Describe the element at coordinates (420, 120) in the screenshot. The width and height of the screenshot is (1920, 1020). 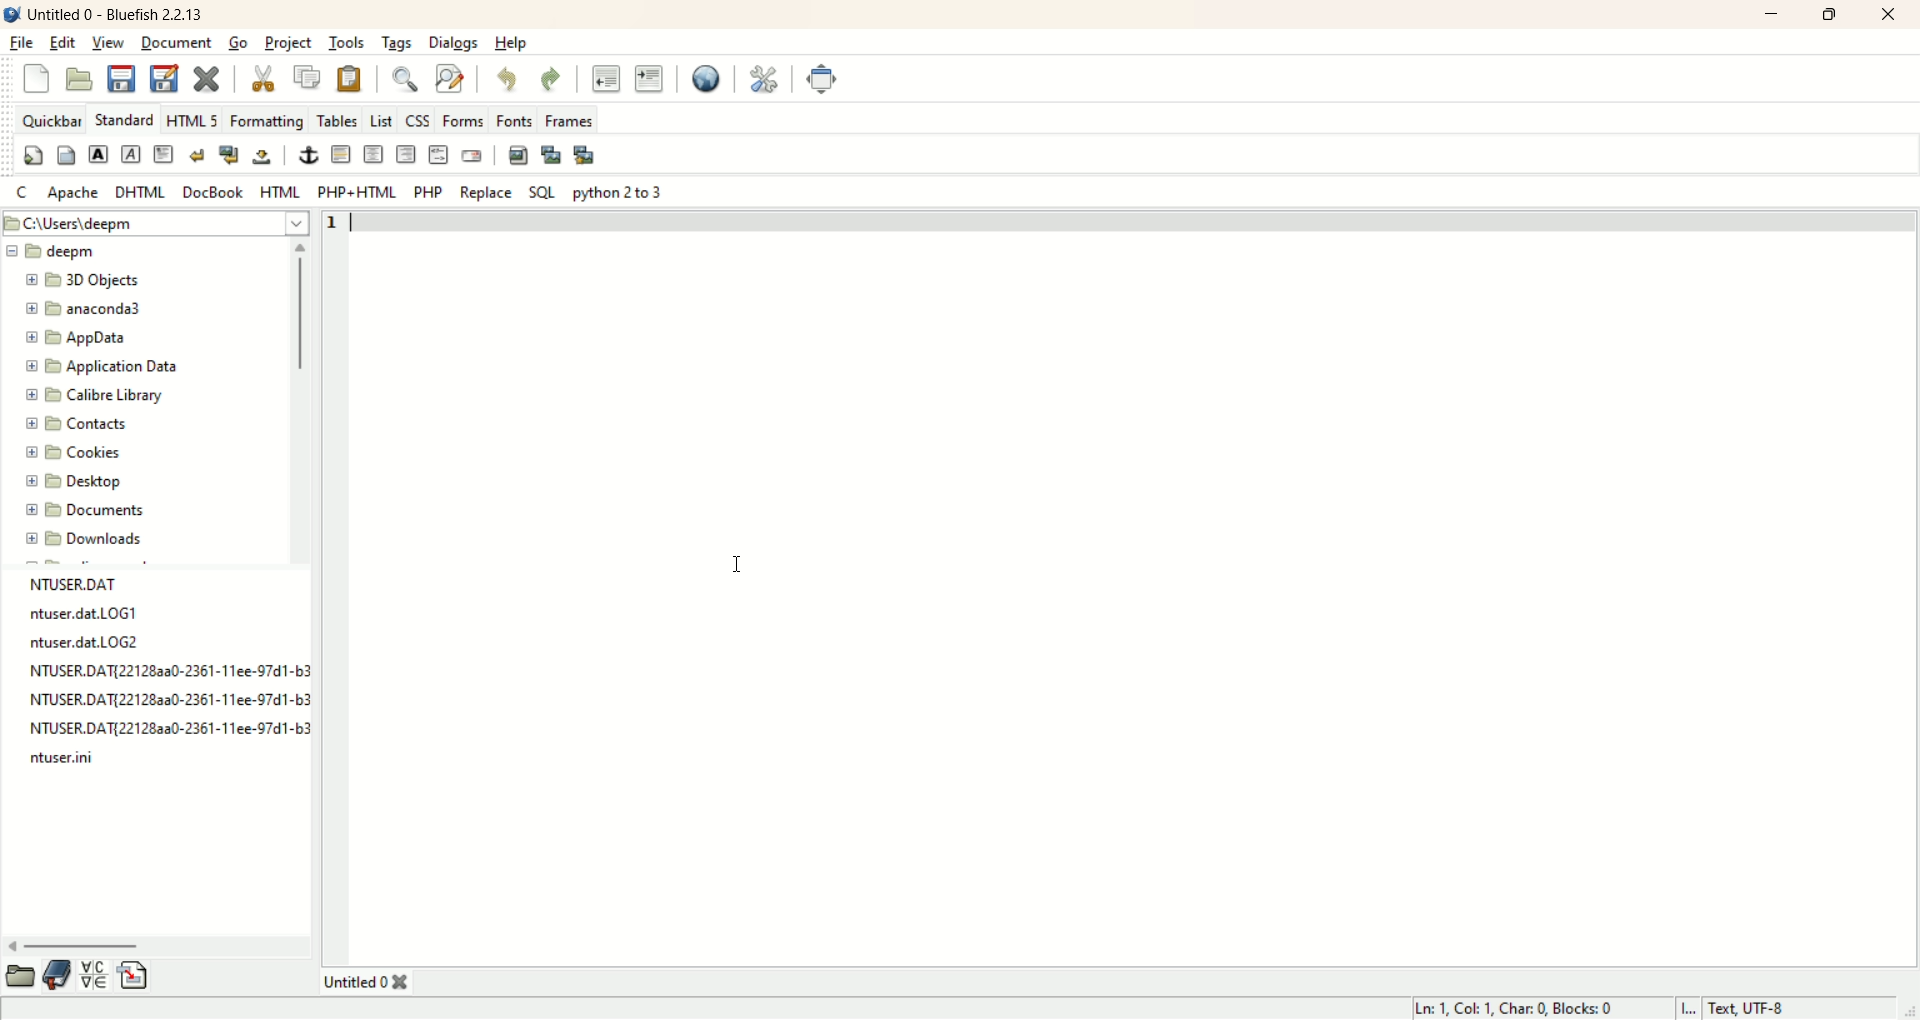
I see `CSS` at that location.